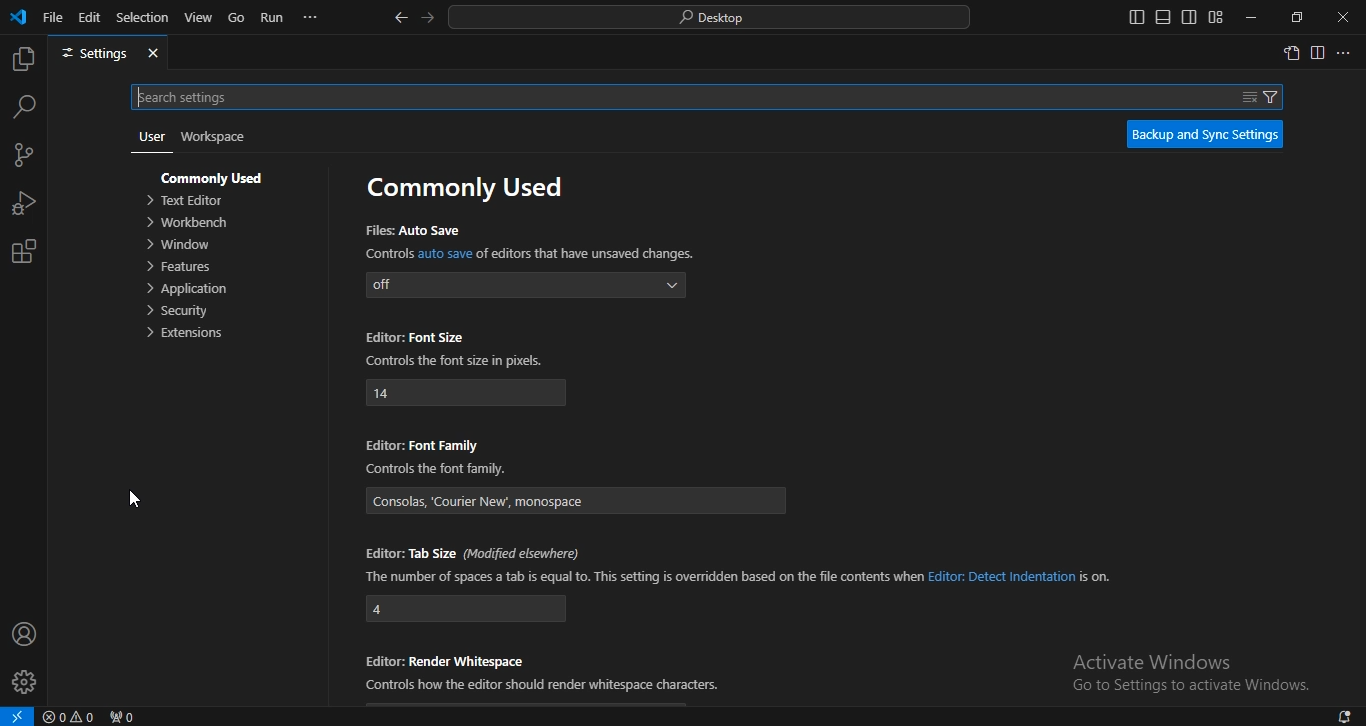 The width and height of the screenshot is (1366, 726). Describe the element at coordinates (1298, 17) in the screenshot. I see `restore` at that location.